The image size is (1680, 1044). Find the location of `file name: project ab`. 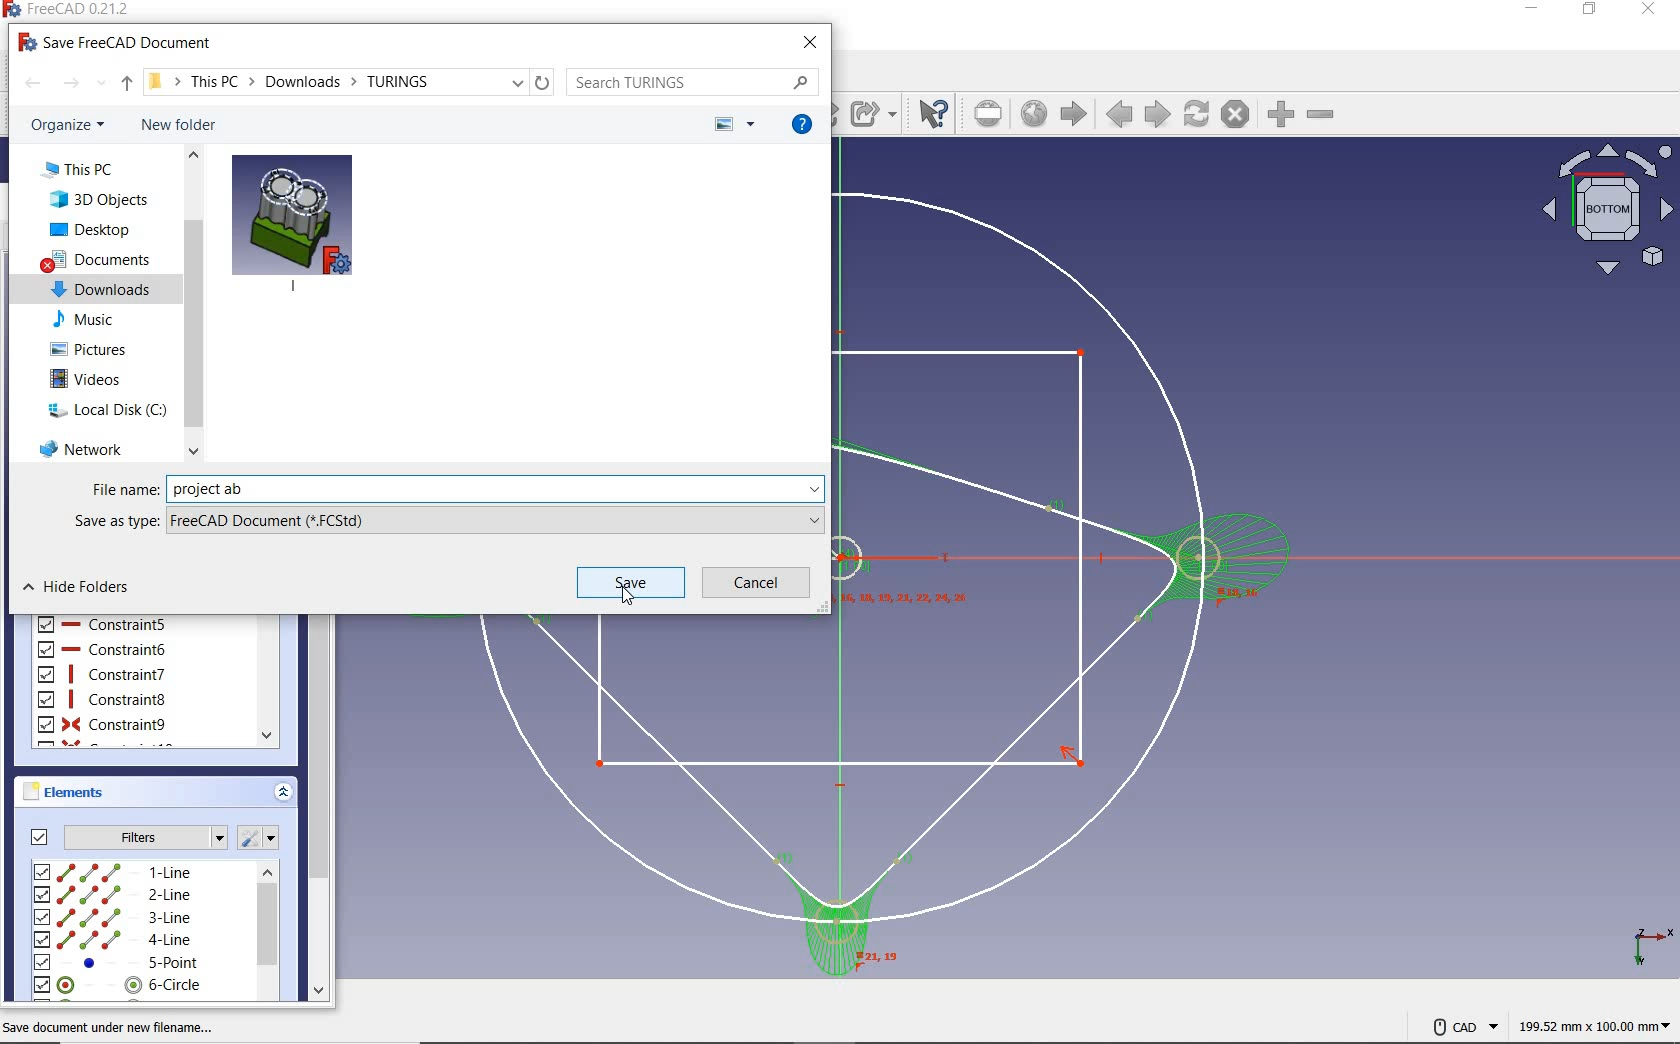

file name: project ab is located at coordinates (449, 488).